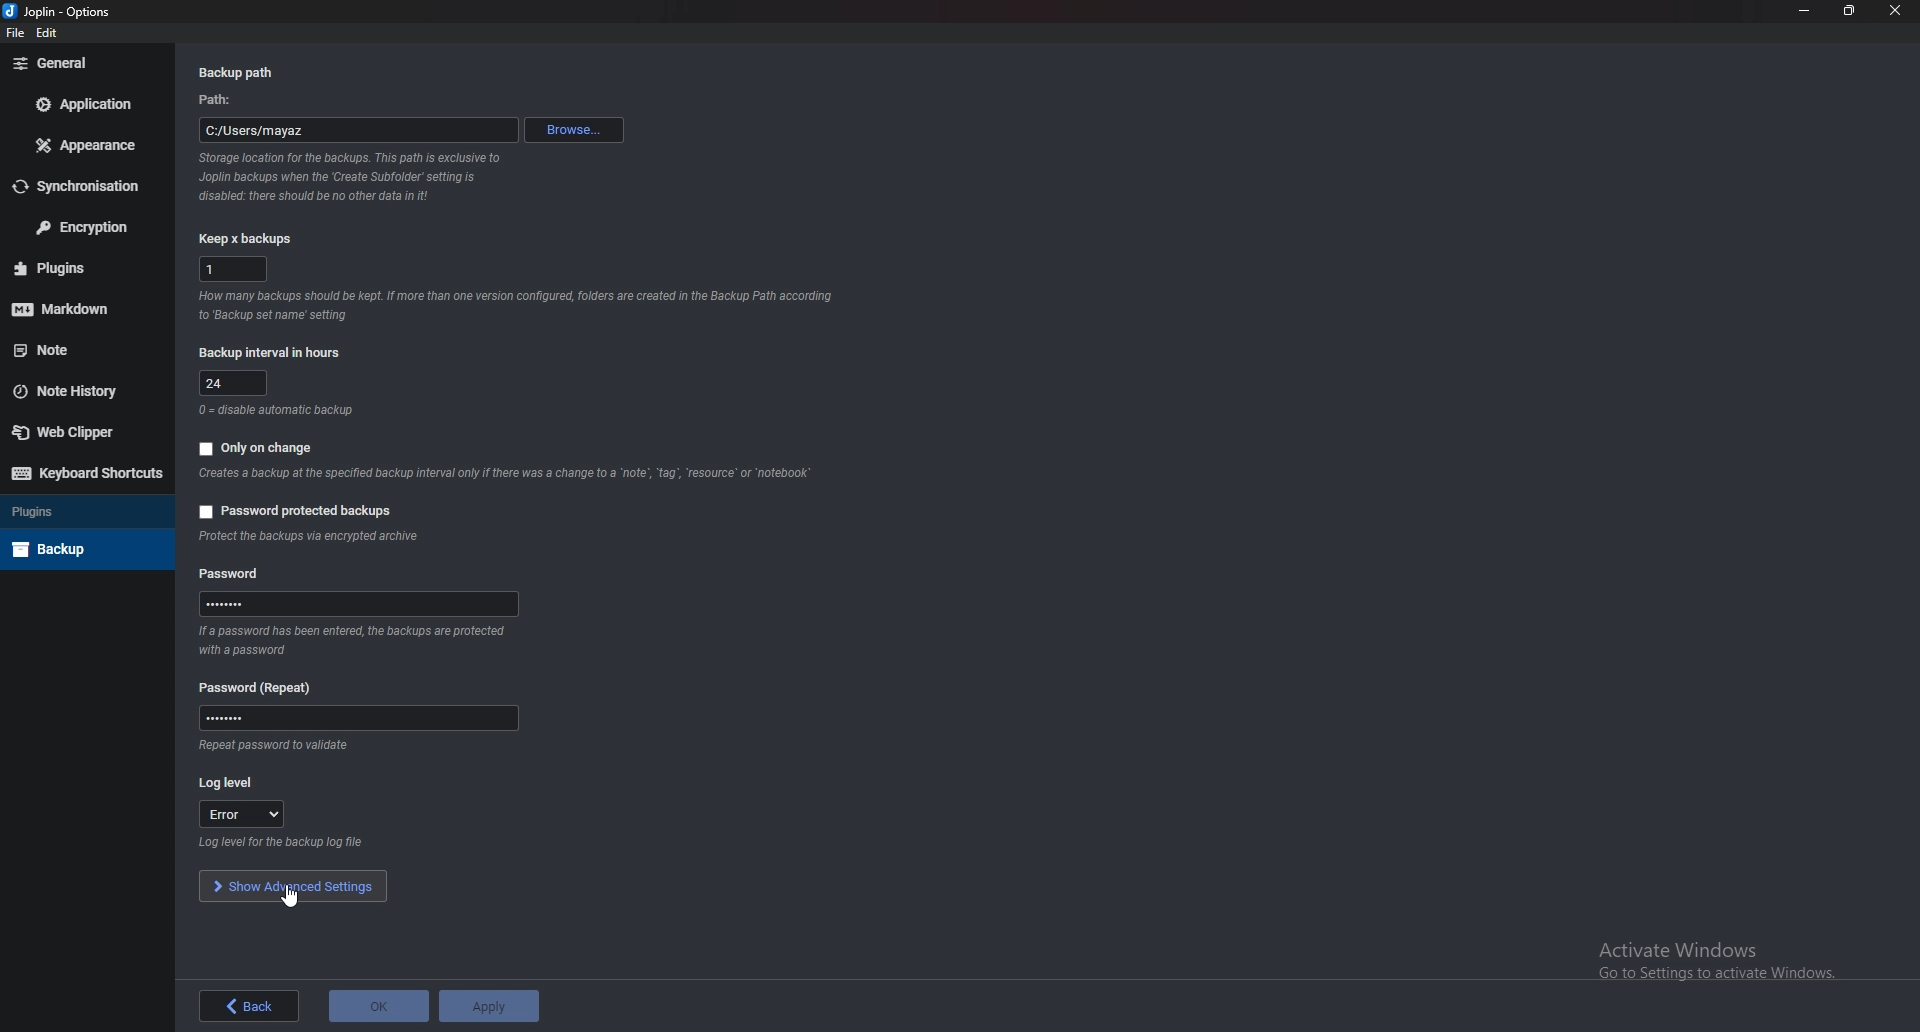 This screenshot has width=1920, height=1032. Describe the element at coordinates (85, 306) in the screenshot. I see `Markdown` at that location.